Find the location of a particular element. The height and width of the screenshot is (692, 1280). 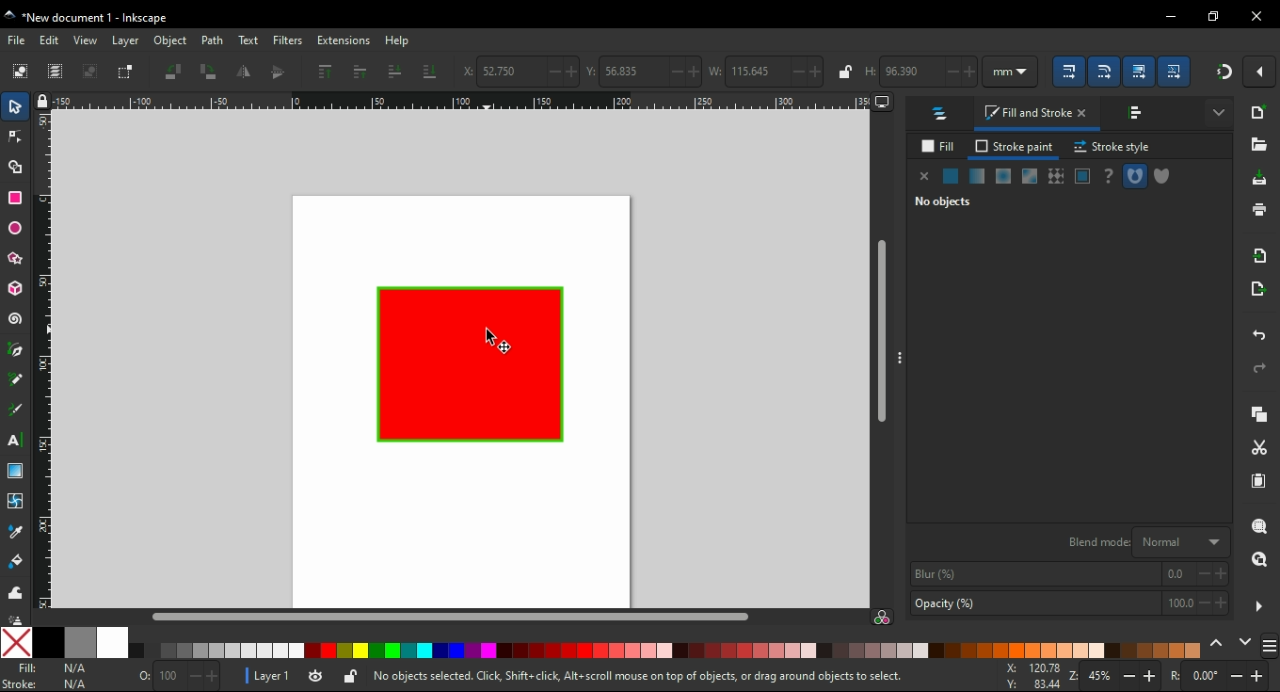

open export is located at coordinates (1257, 289).